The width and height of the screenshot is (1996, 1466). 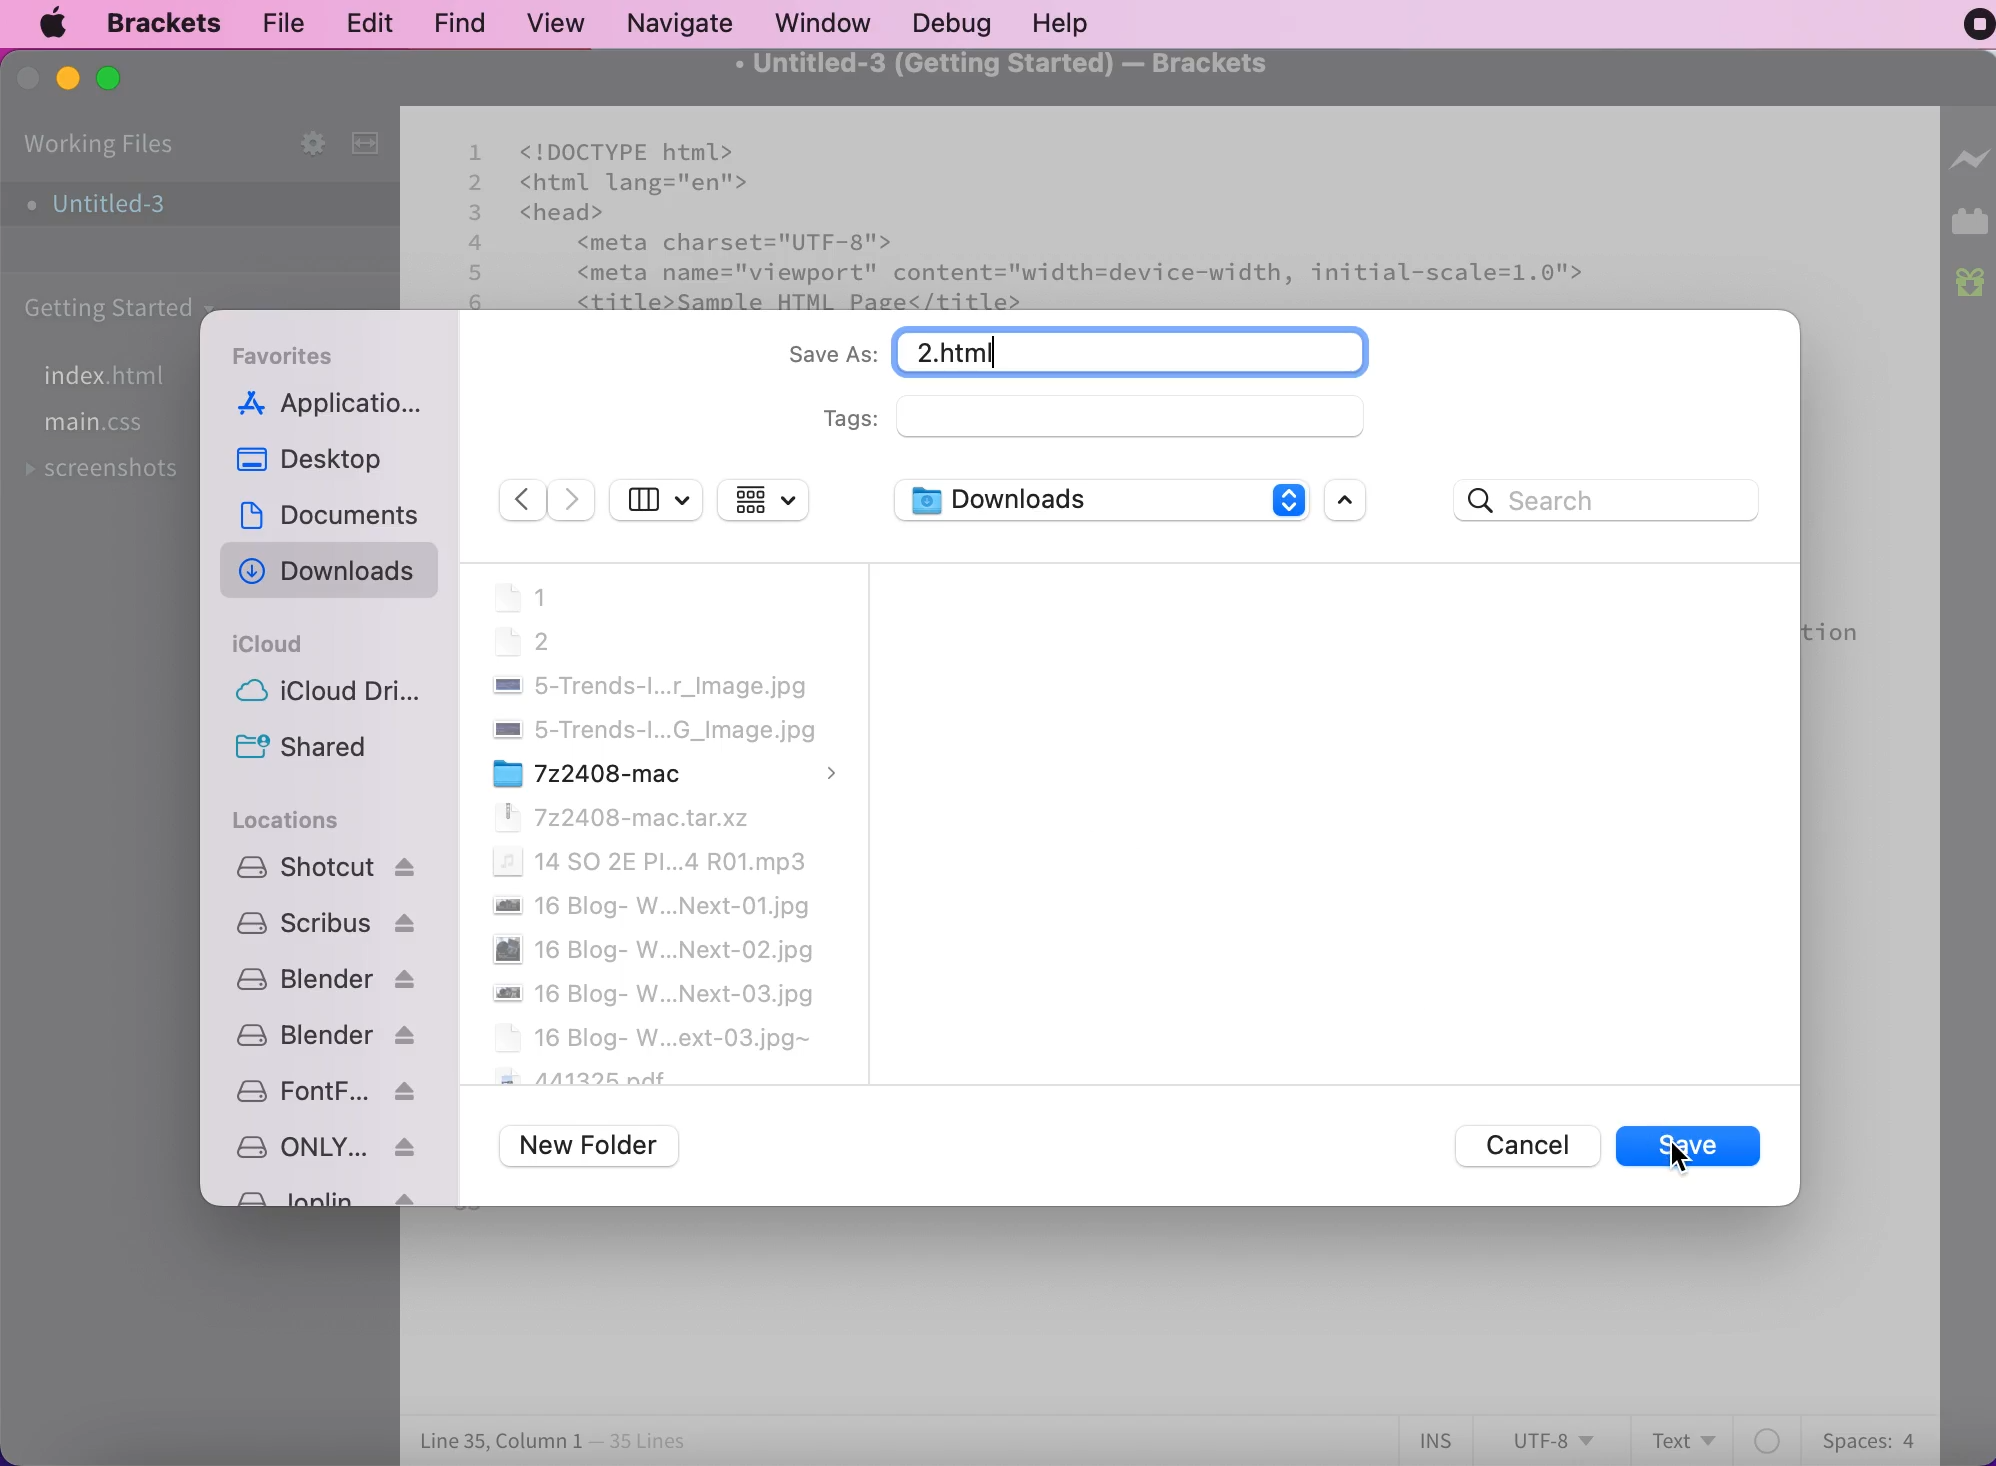 What do you see at coordinates (625, 817) in the screenshot?
I see `7z2408-mac.tar.xz` at bounding box center [625, 817].